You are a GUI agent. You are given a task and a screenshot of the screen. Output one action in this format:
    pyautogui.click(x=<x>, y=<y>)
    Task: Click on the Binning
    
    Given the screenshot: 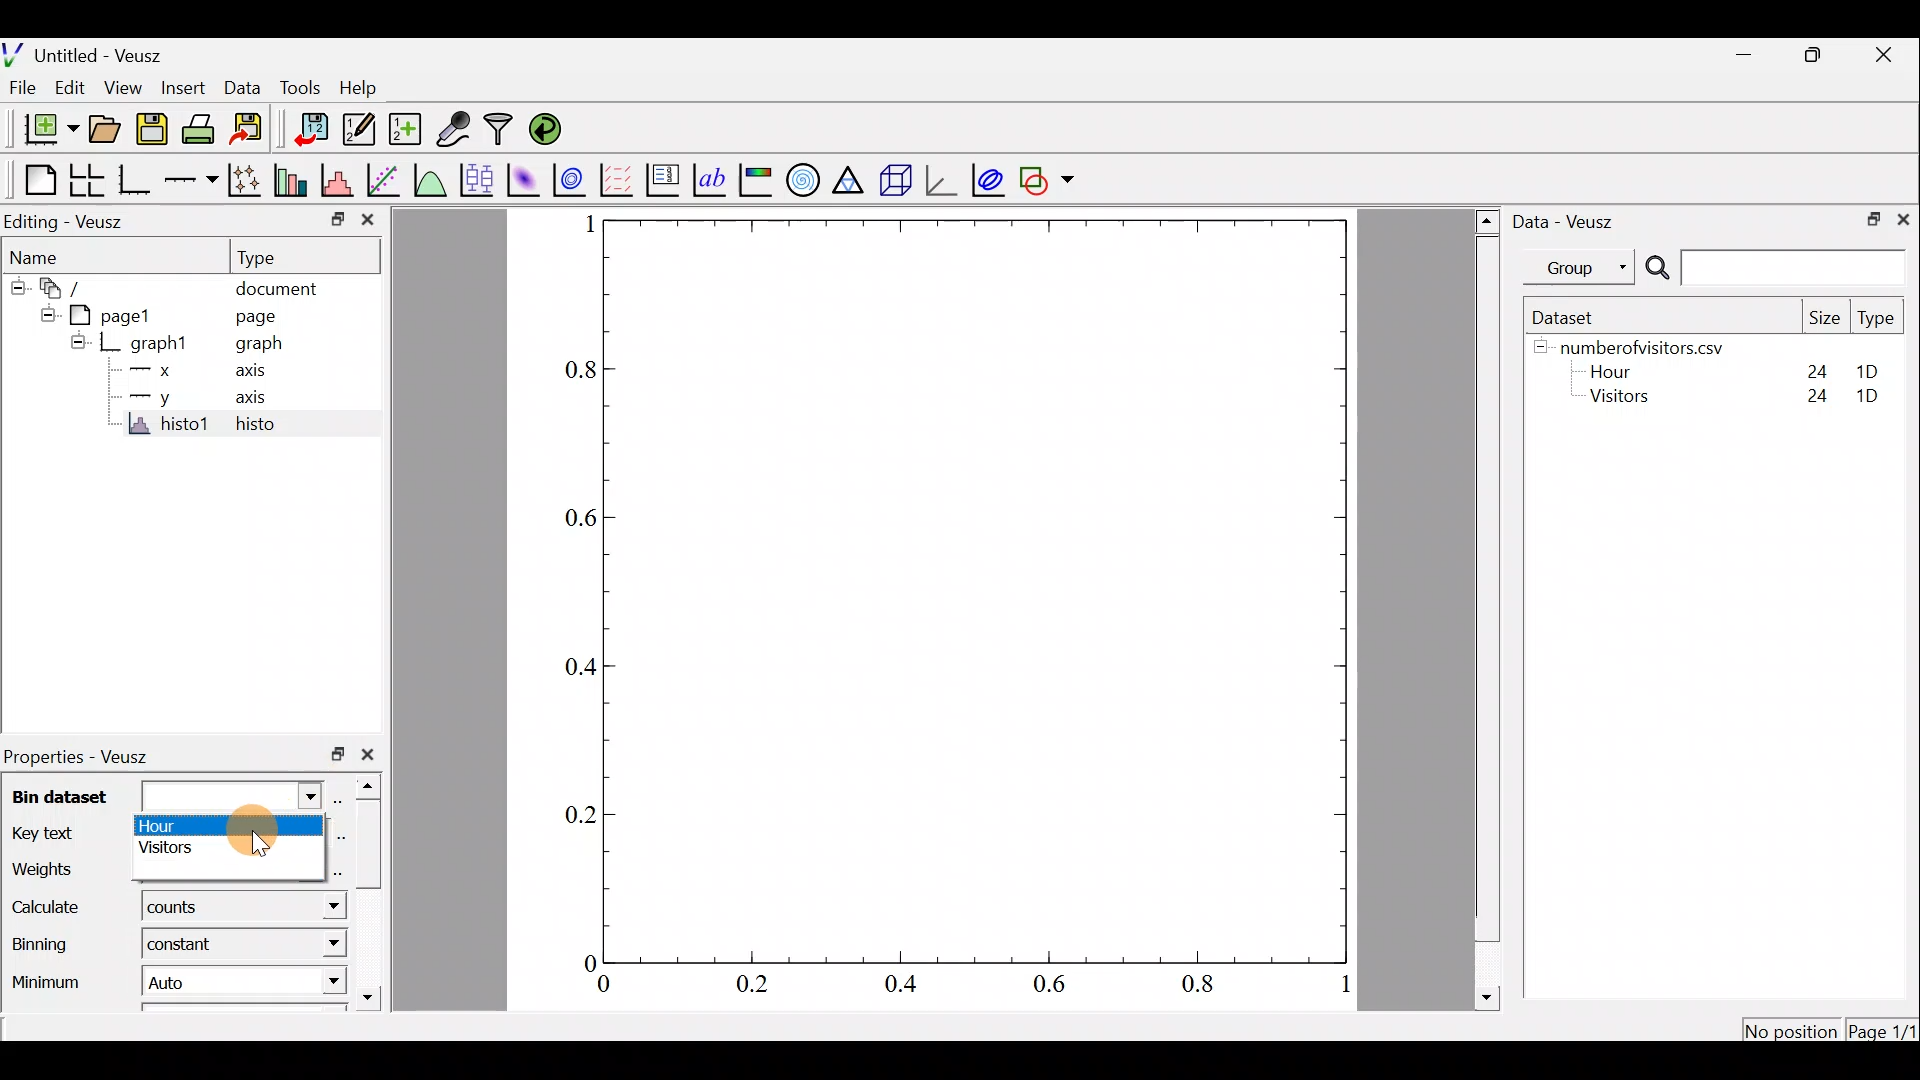 What is the action you would take?
    pyautogui.click(x=43, y=949)
    